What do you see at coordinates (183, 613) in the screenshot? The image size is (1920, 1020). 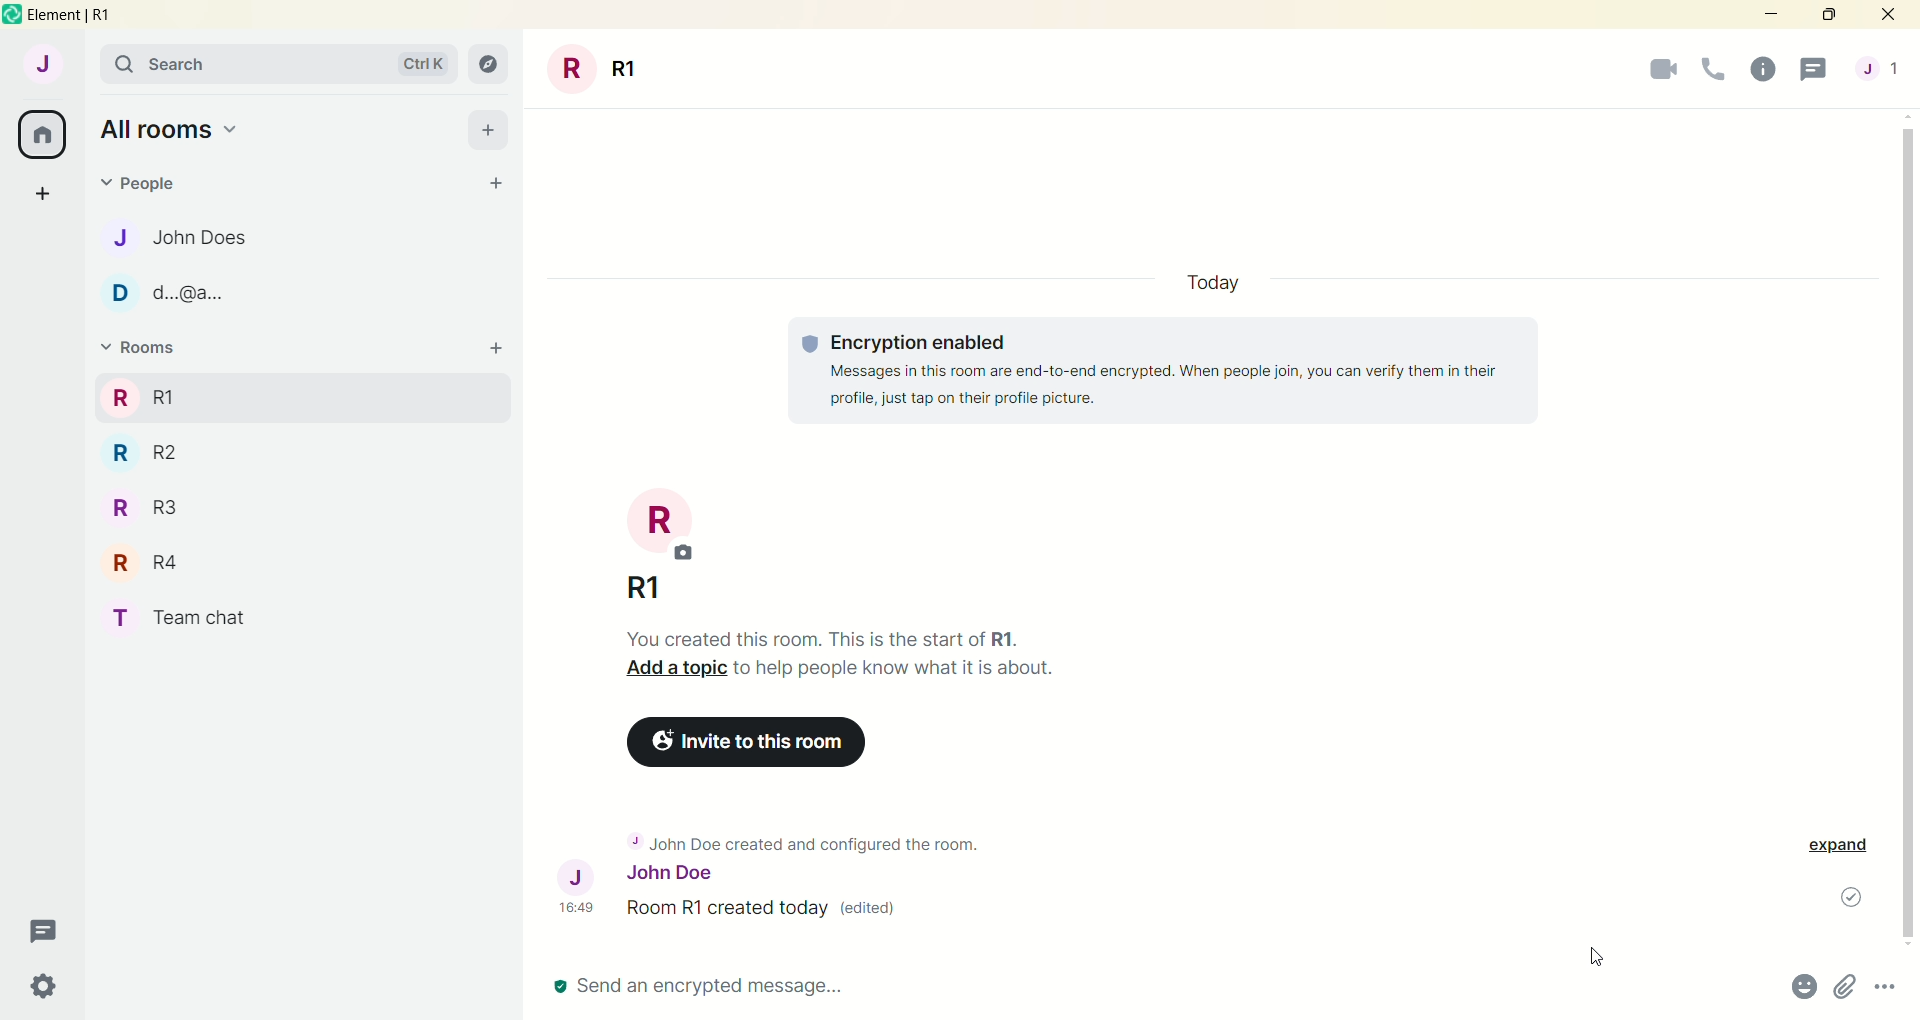 I see `T Team chat` at bounding box center [183, 613].